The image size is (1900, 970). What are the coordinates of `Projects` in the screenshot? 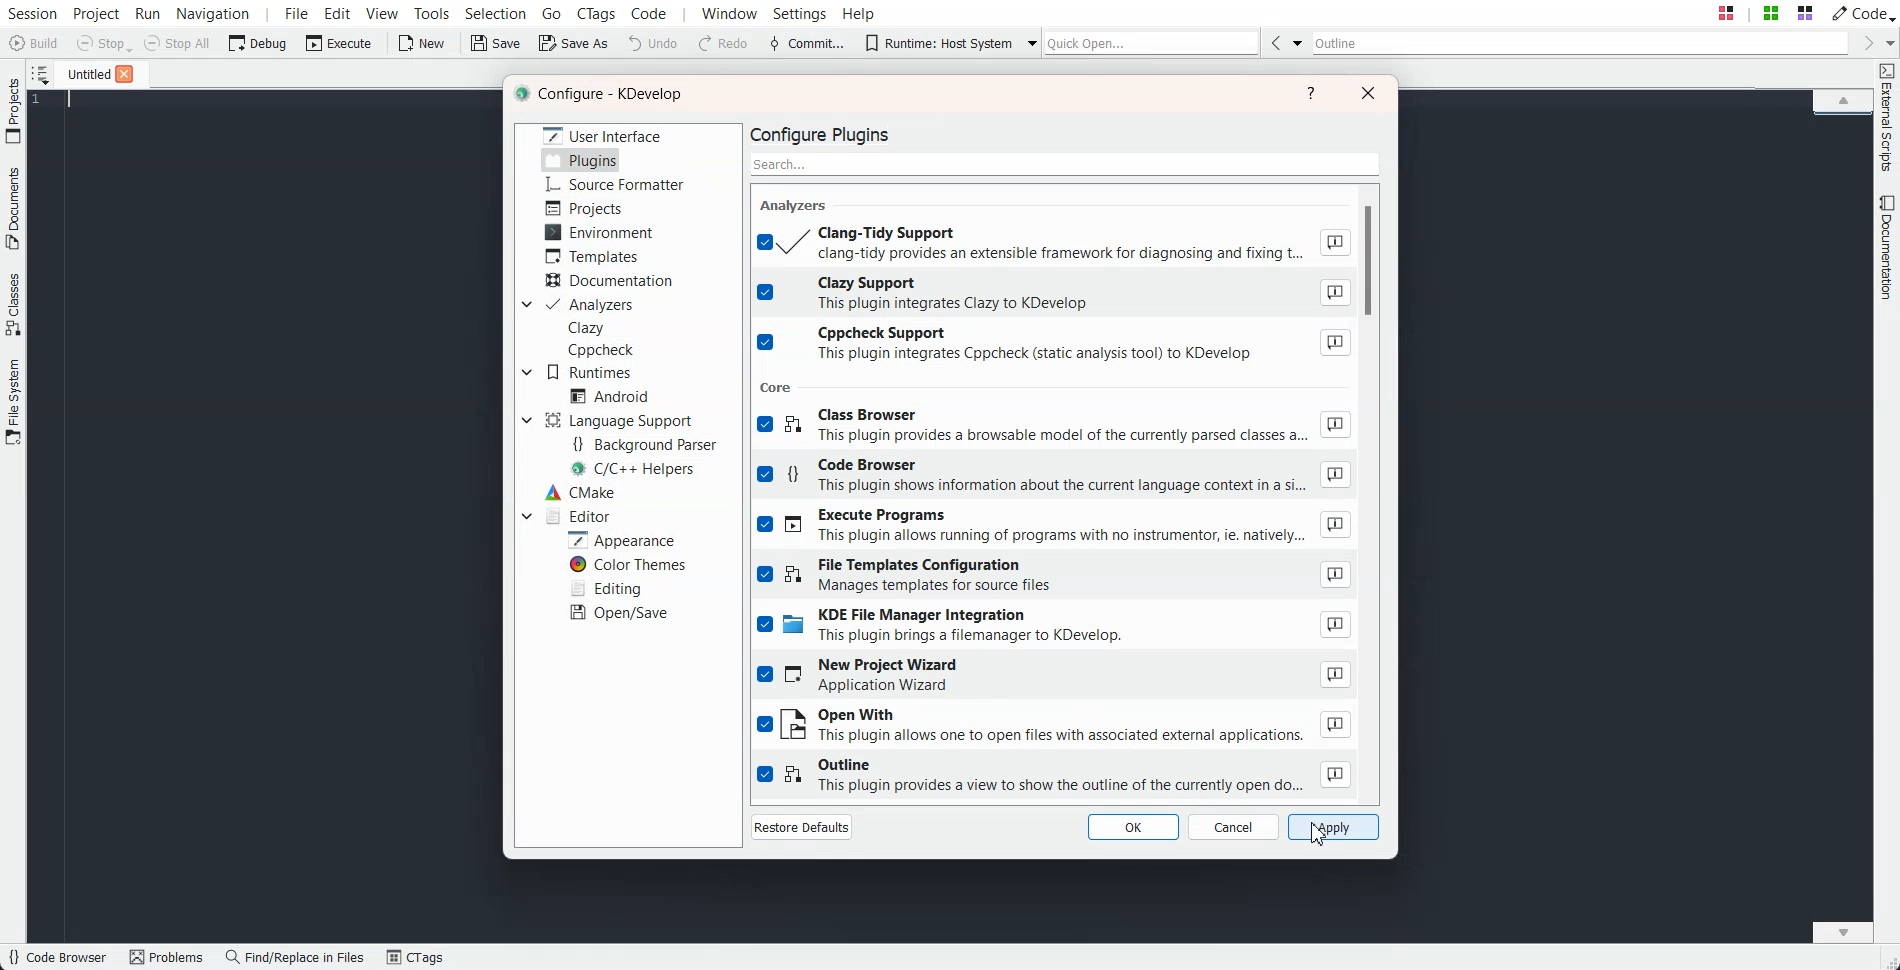 It's located at (586, 208).